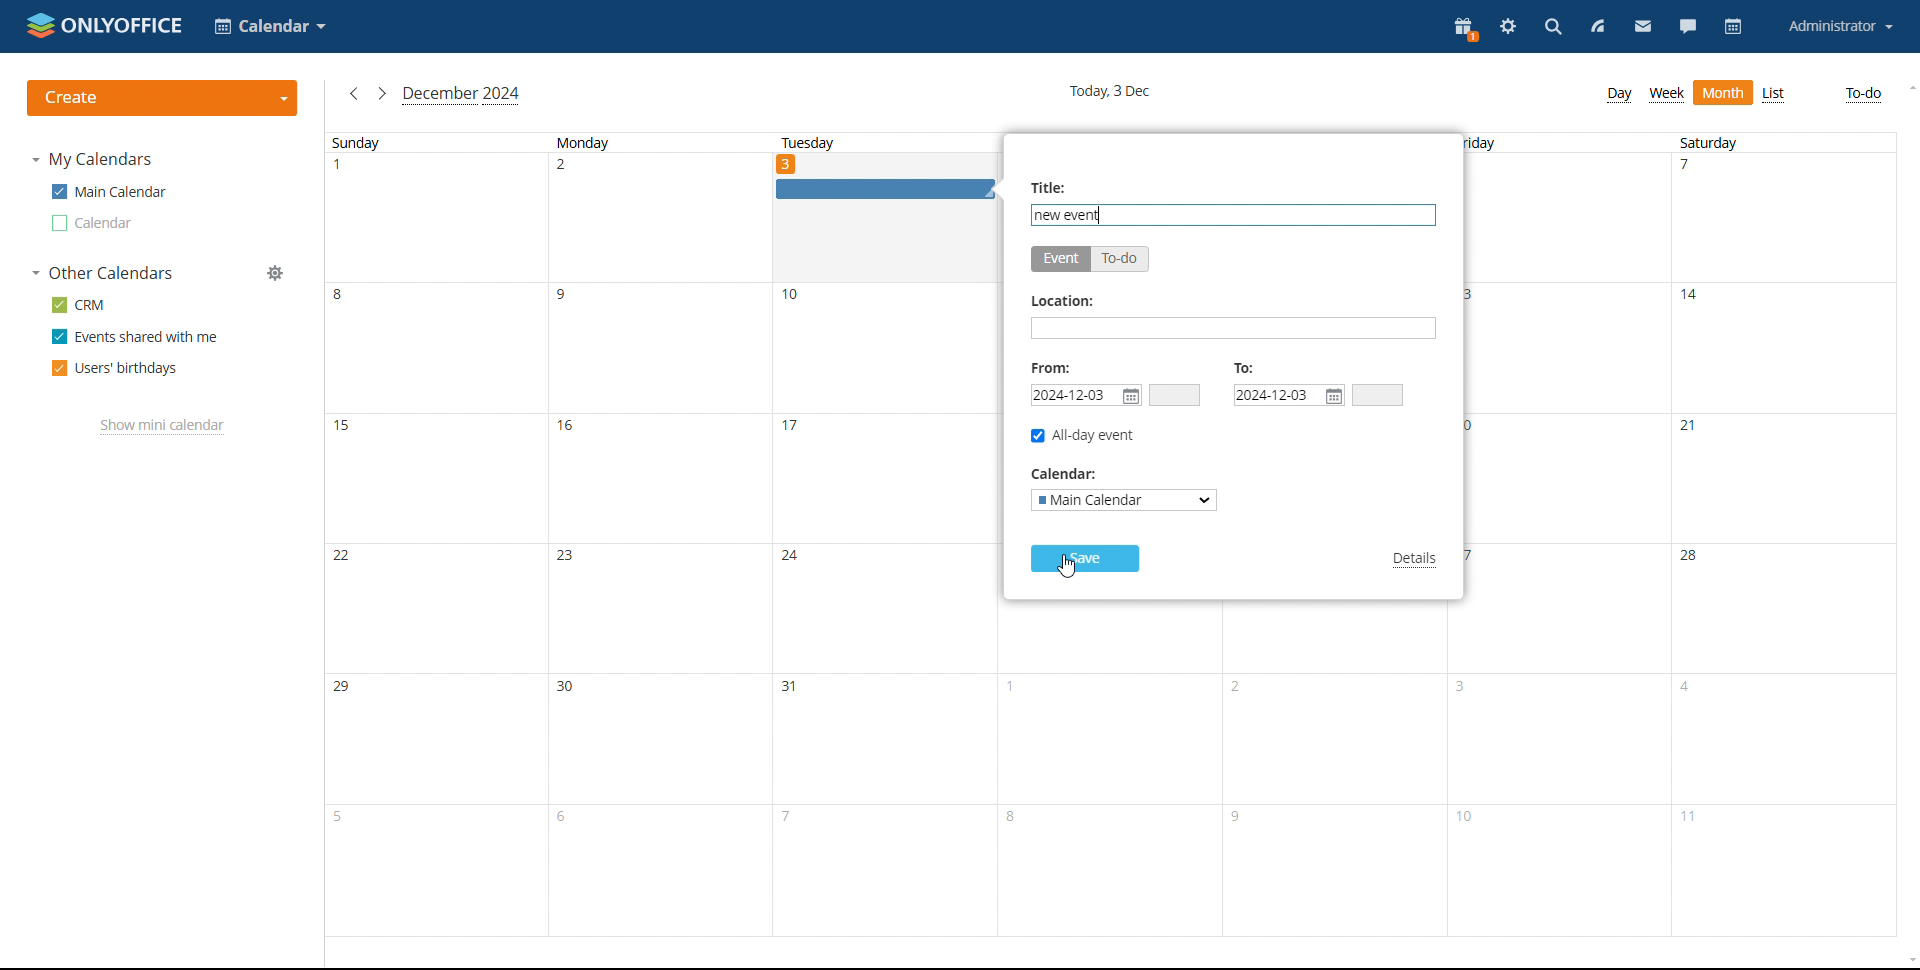 The width and height of the screenshot is (1920, 970). What do you see at coordinates (162, 98) in the screenshot?
I see `create` at bounding box center [162, 98].